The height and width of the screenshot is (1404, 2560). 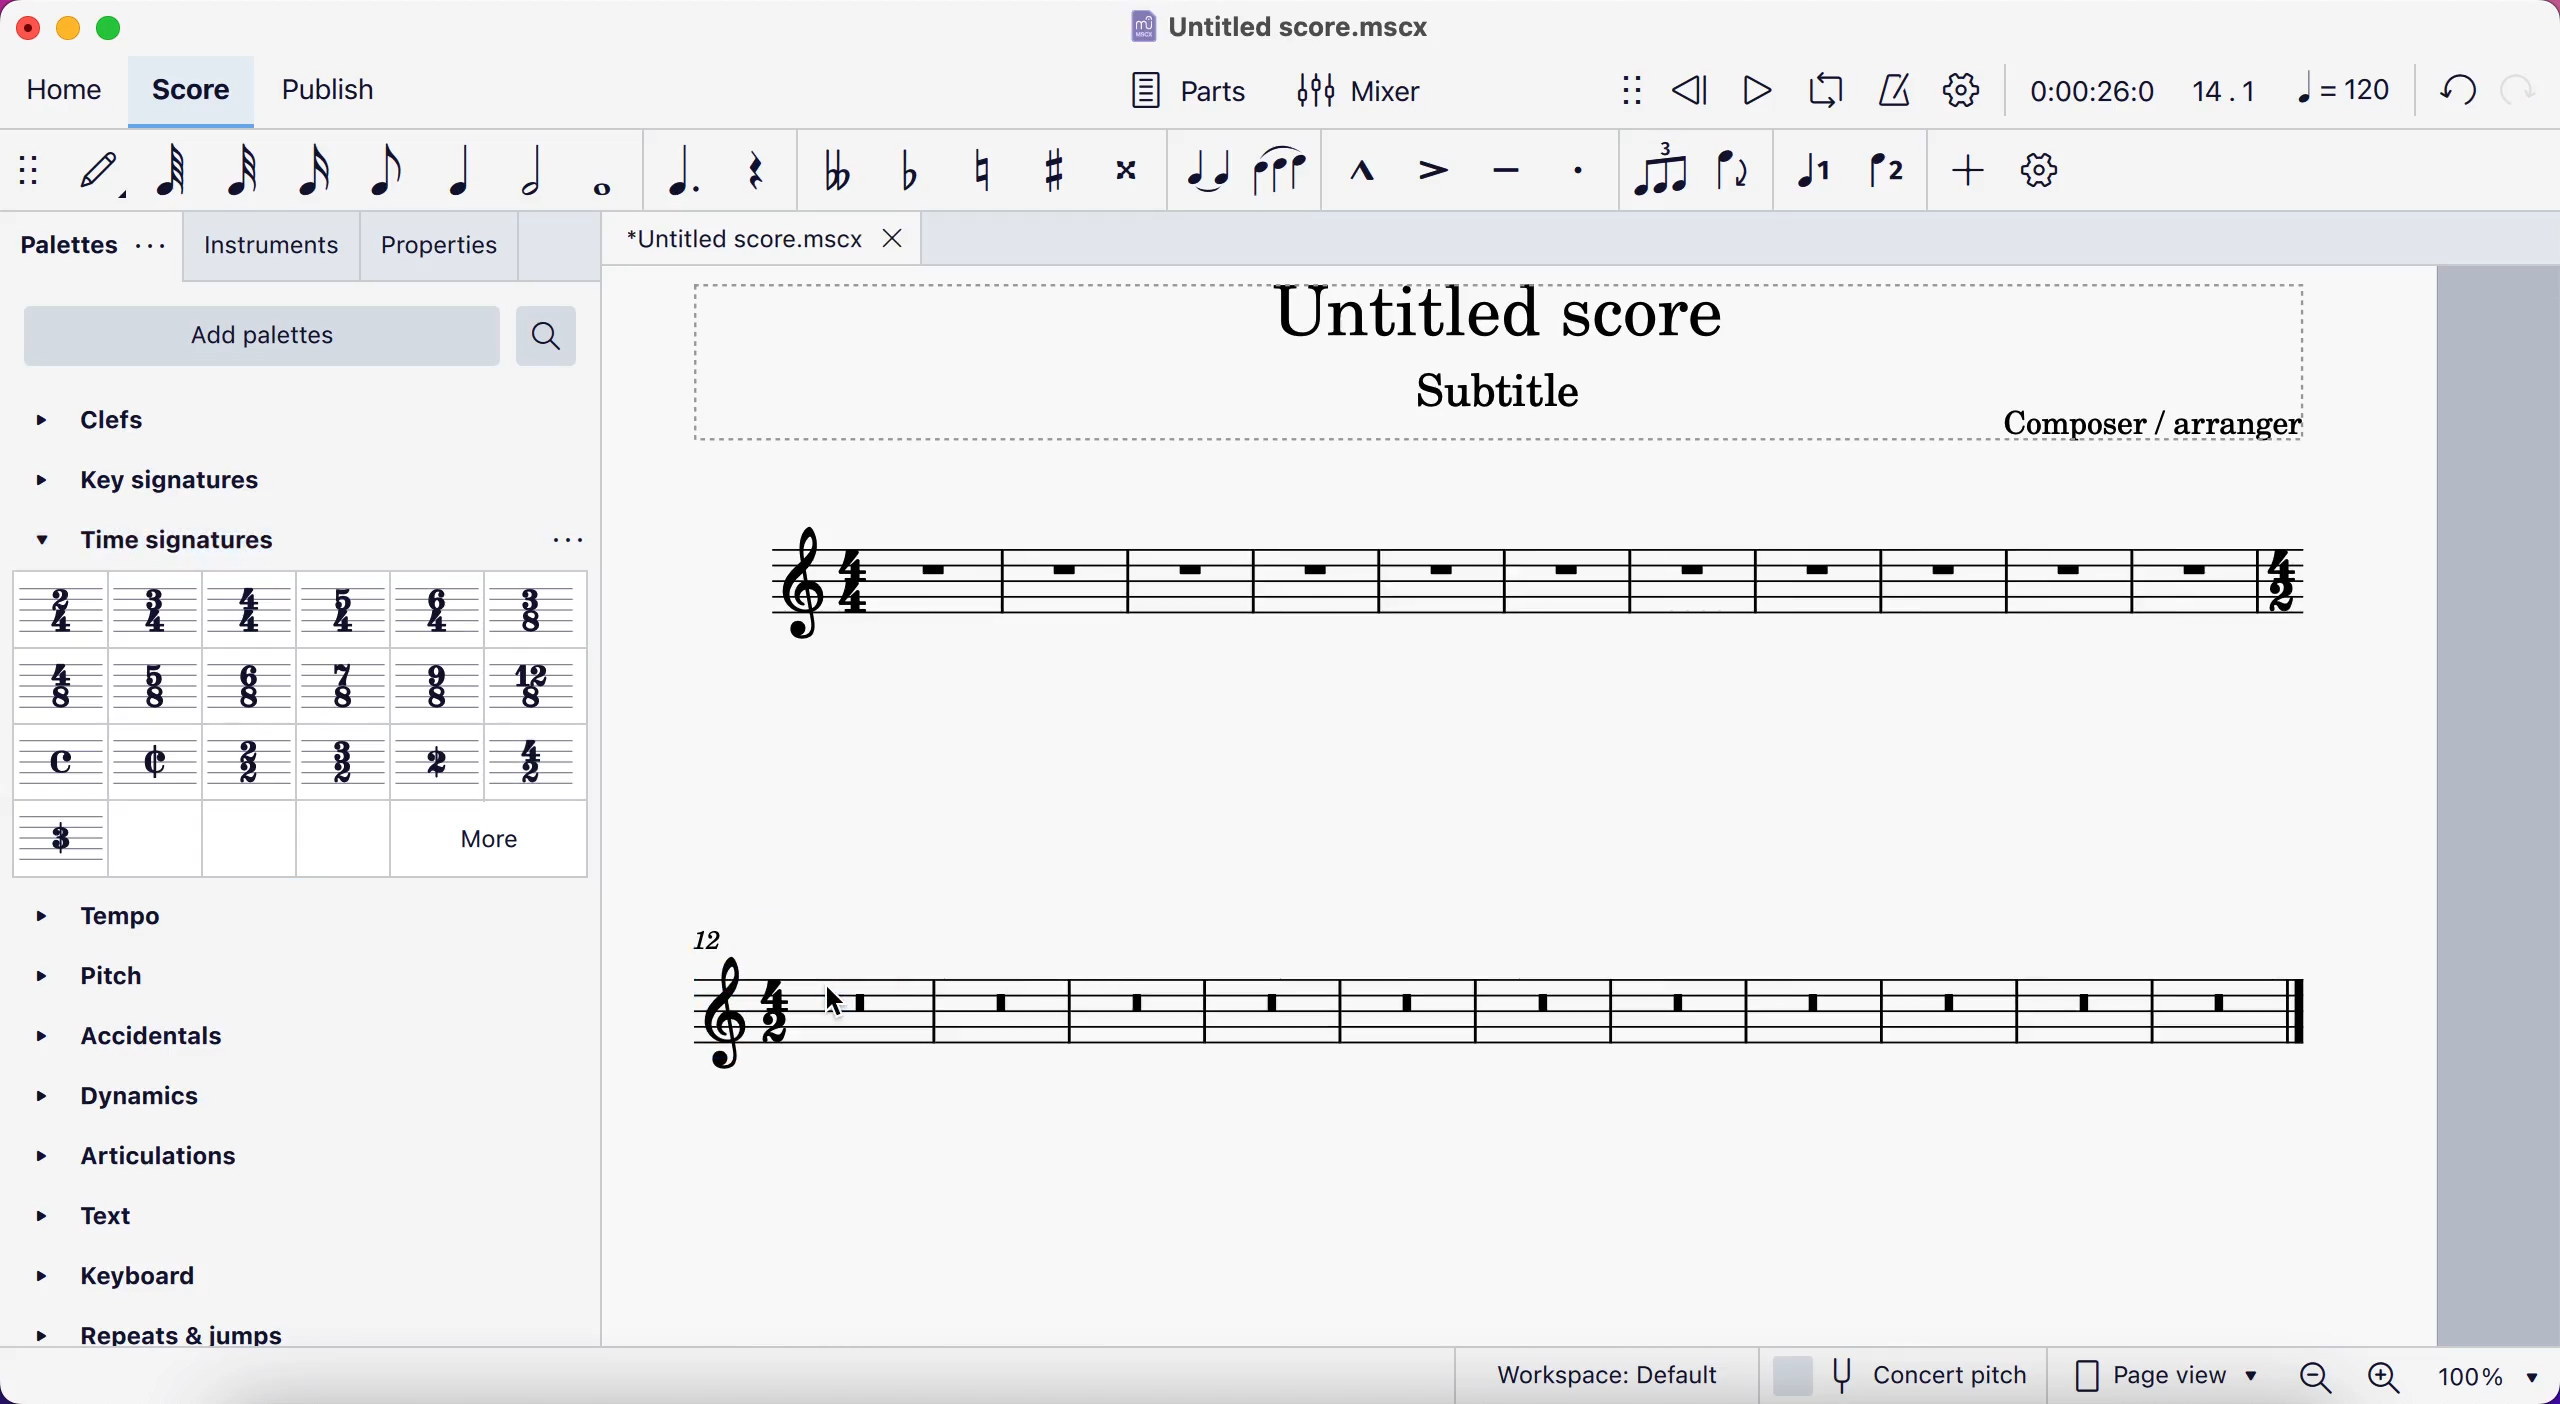 What do you see at coordinates (2046, 169) in the screenshot?
I see `customize toolbar` at bounding box center [2046, 169].